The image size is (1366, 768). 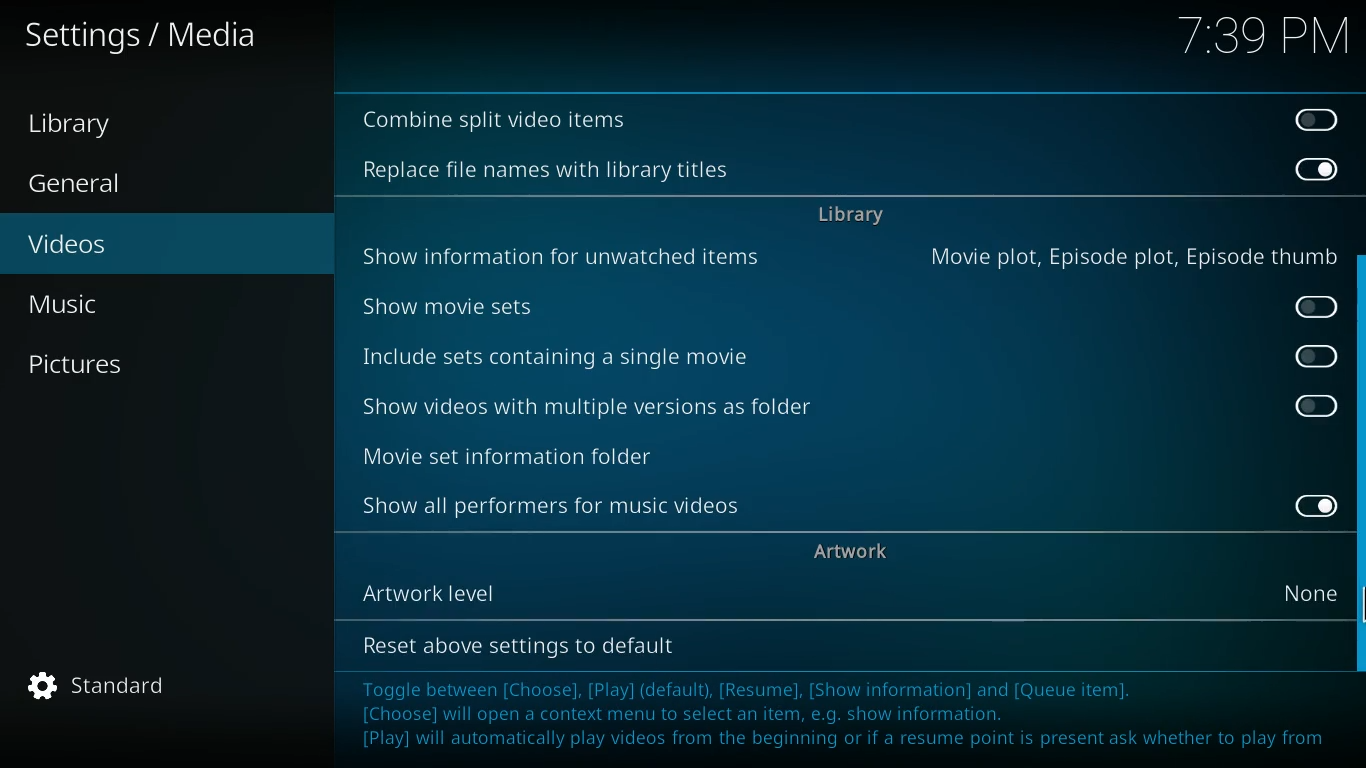 What do you see at coordinates (150, 246) in the screenshot?
I see `videos` at bounding box center [150, 246].